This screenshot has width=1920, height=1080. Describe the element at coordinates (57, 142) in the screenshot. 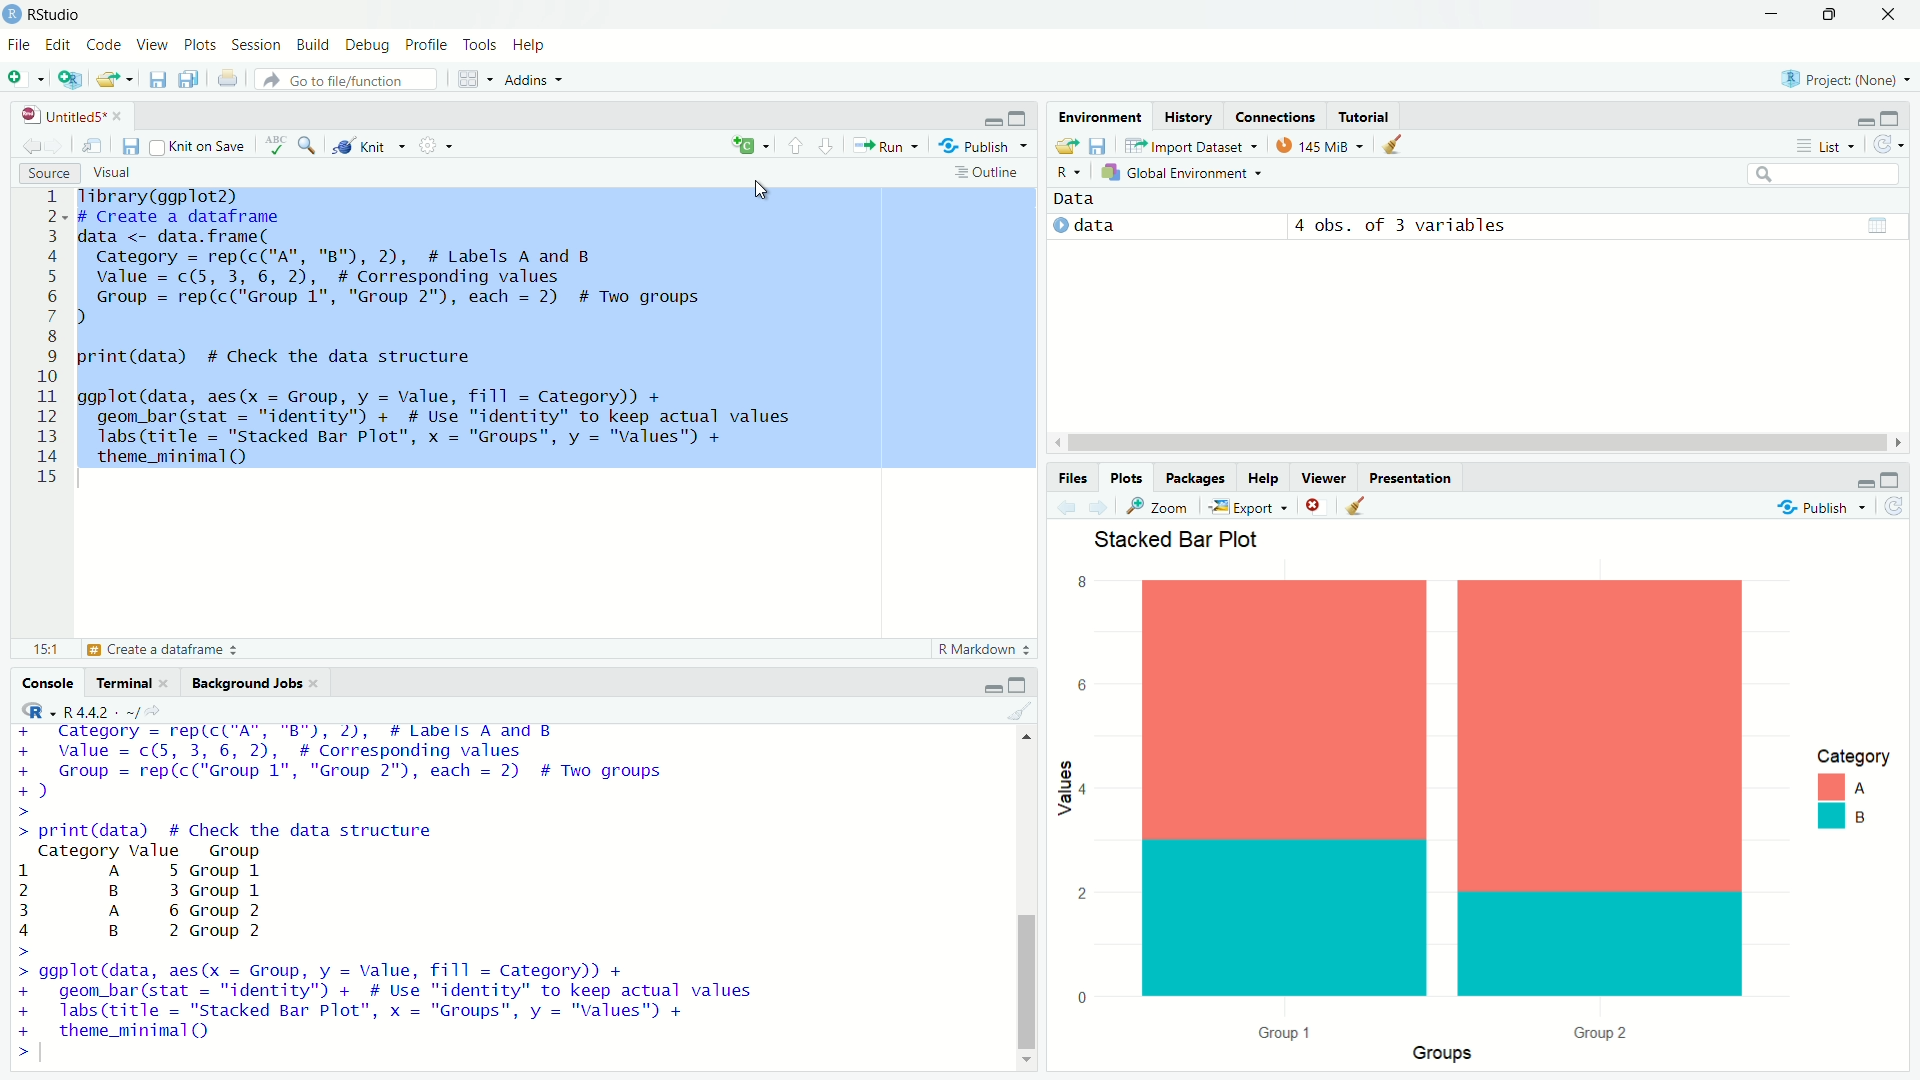

I see `Go forward to the next source location (Ctrl + F10)` at that location.